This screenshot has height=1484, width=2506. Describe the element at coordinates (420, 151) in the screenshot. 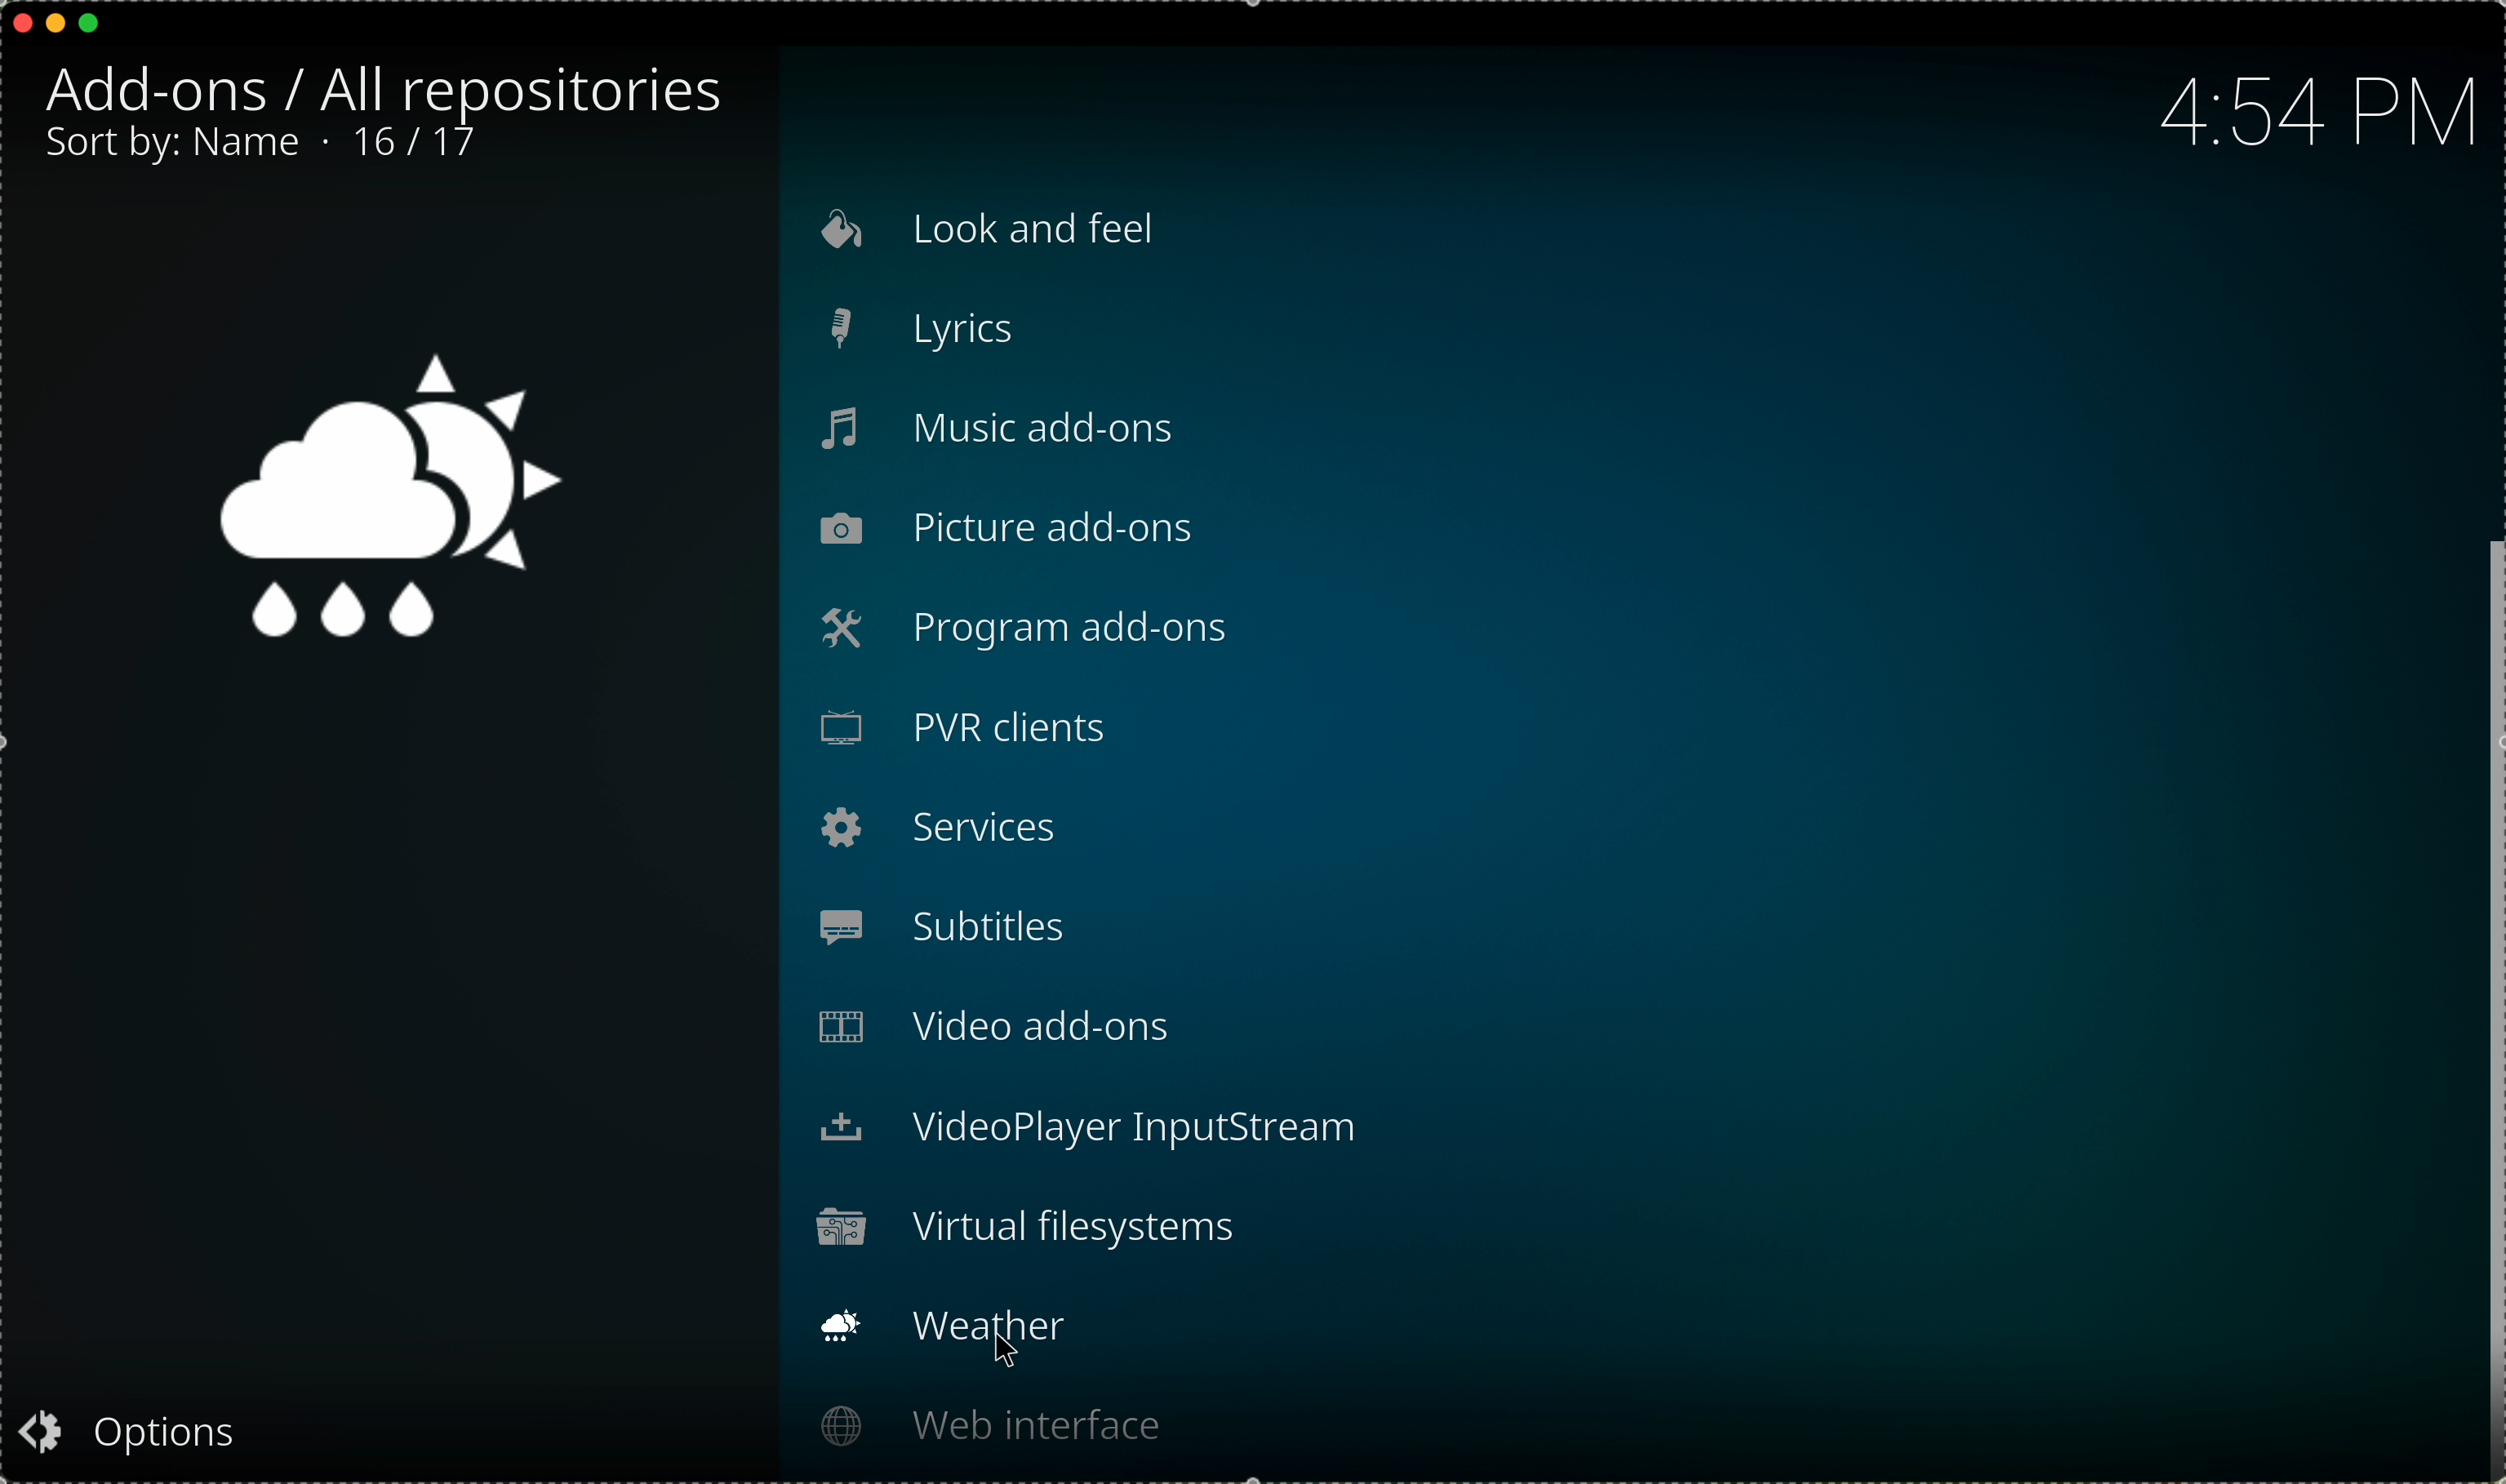

I see `10/17` at that location.